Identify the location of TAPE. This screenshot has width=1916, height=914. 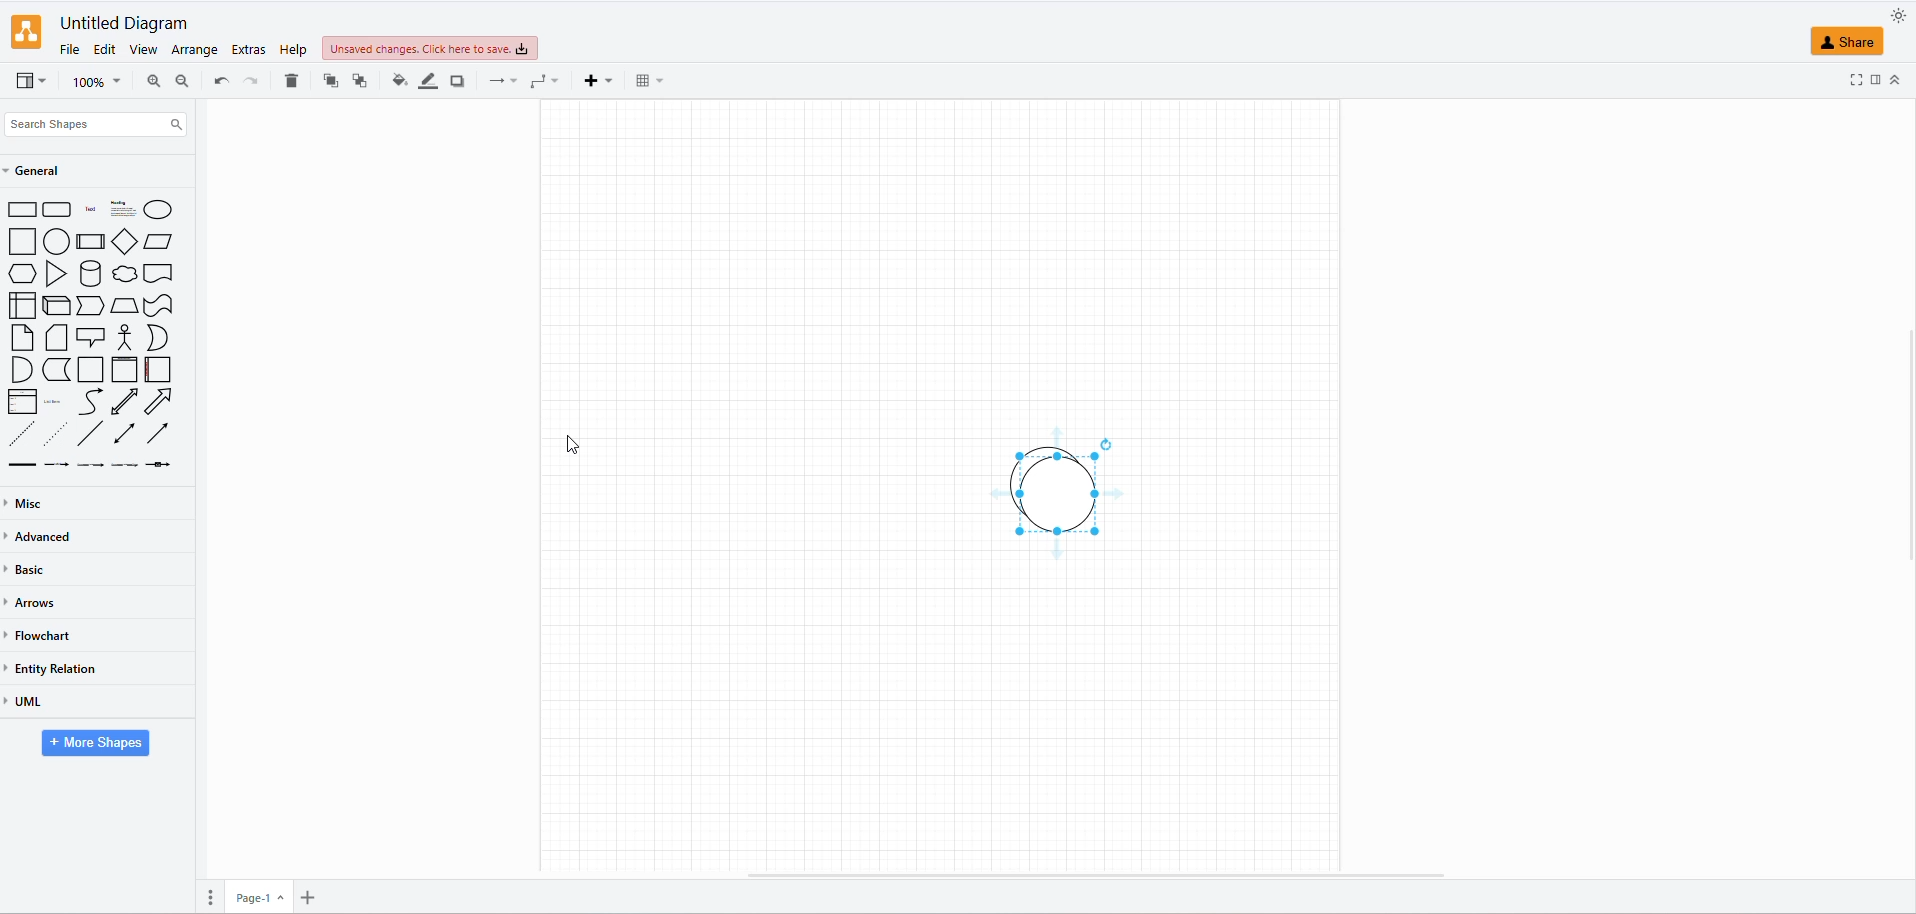
(160, 306).